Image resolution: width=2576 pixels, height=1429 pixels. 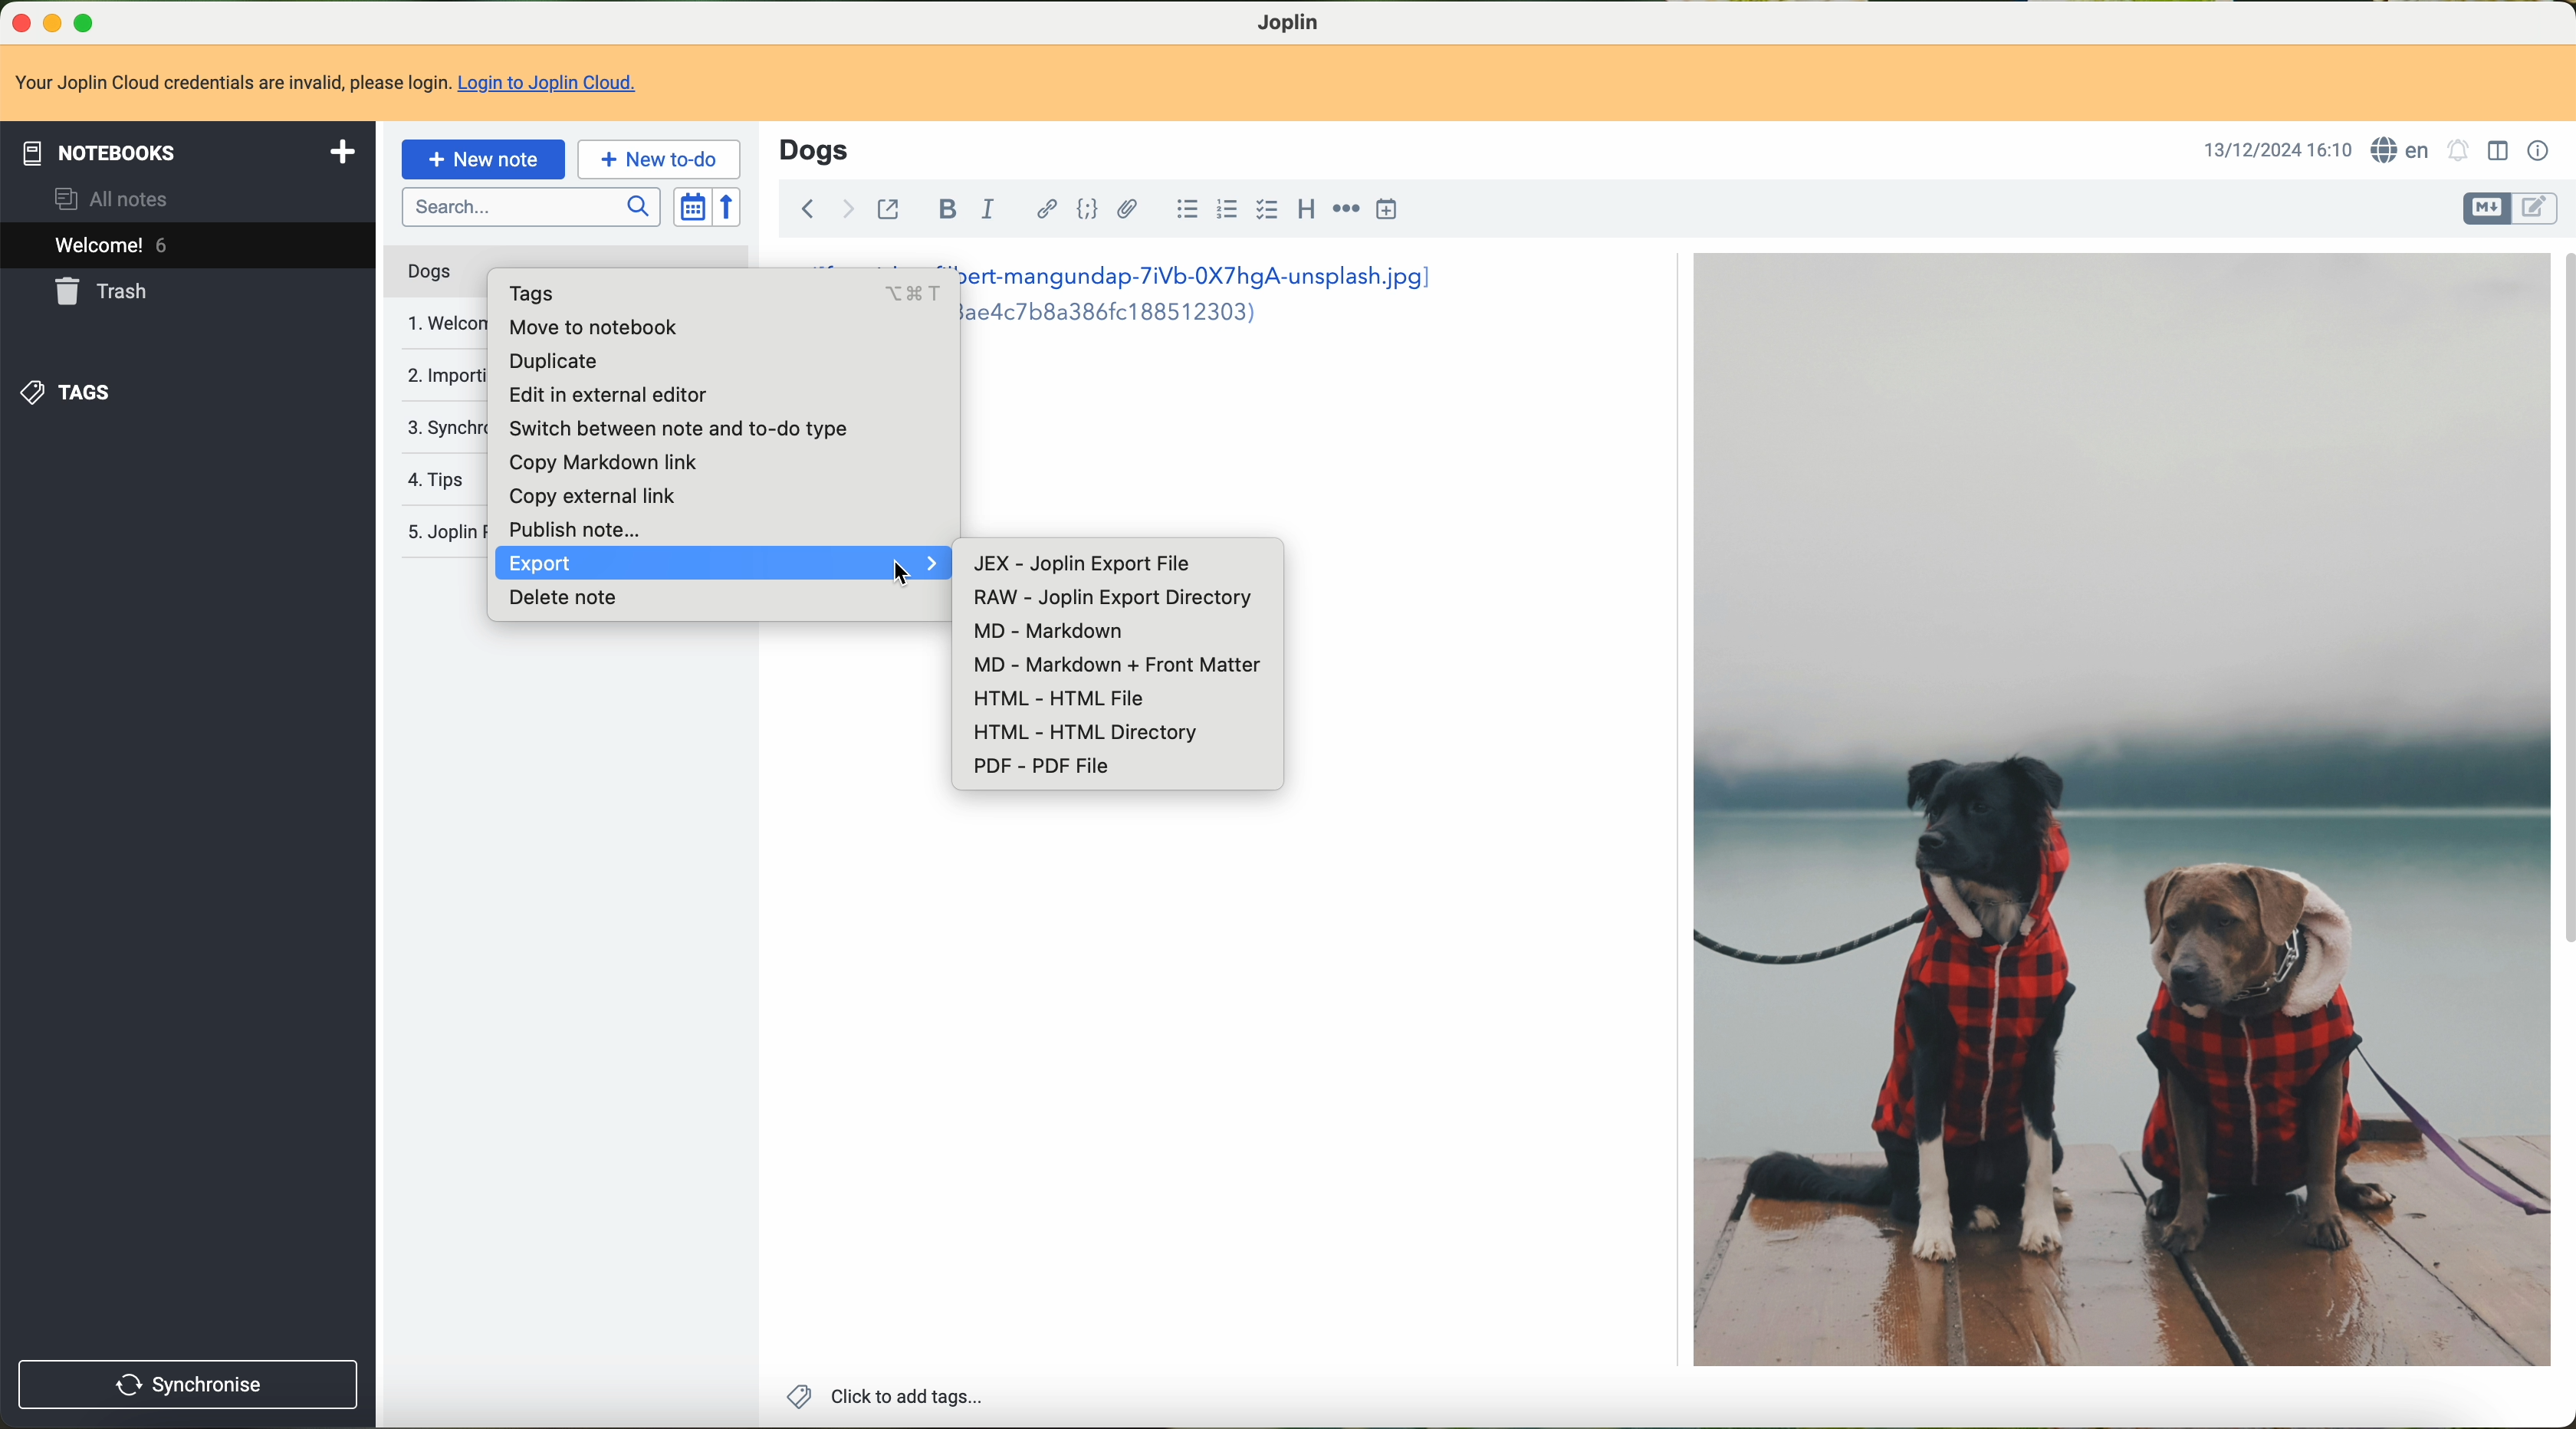 What do you see at coordinates (74, 389) in the screenshot?
I see `tags` at bounding box center [74, 389].